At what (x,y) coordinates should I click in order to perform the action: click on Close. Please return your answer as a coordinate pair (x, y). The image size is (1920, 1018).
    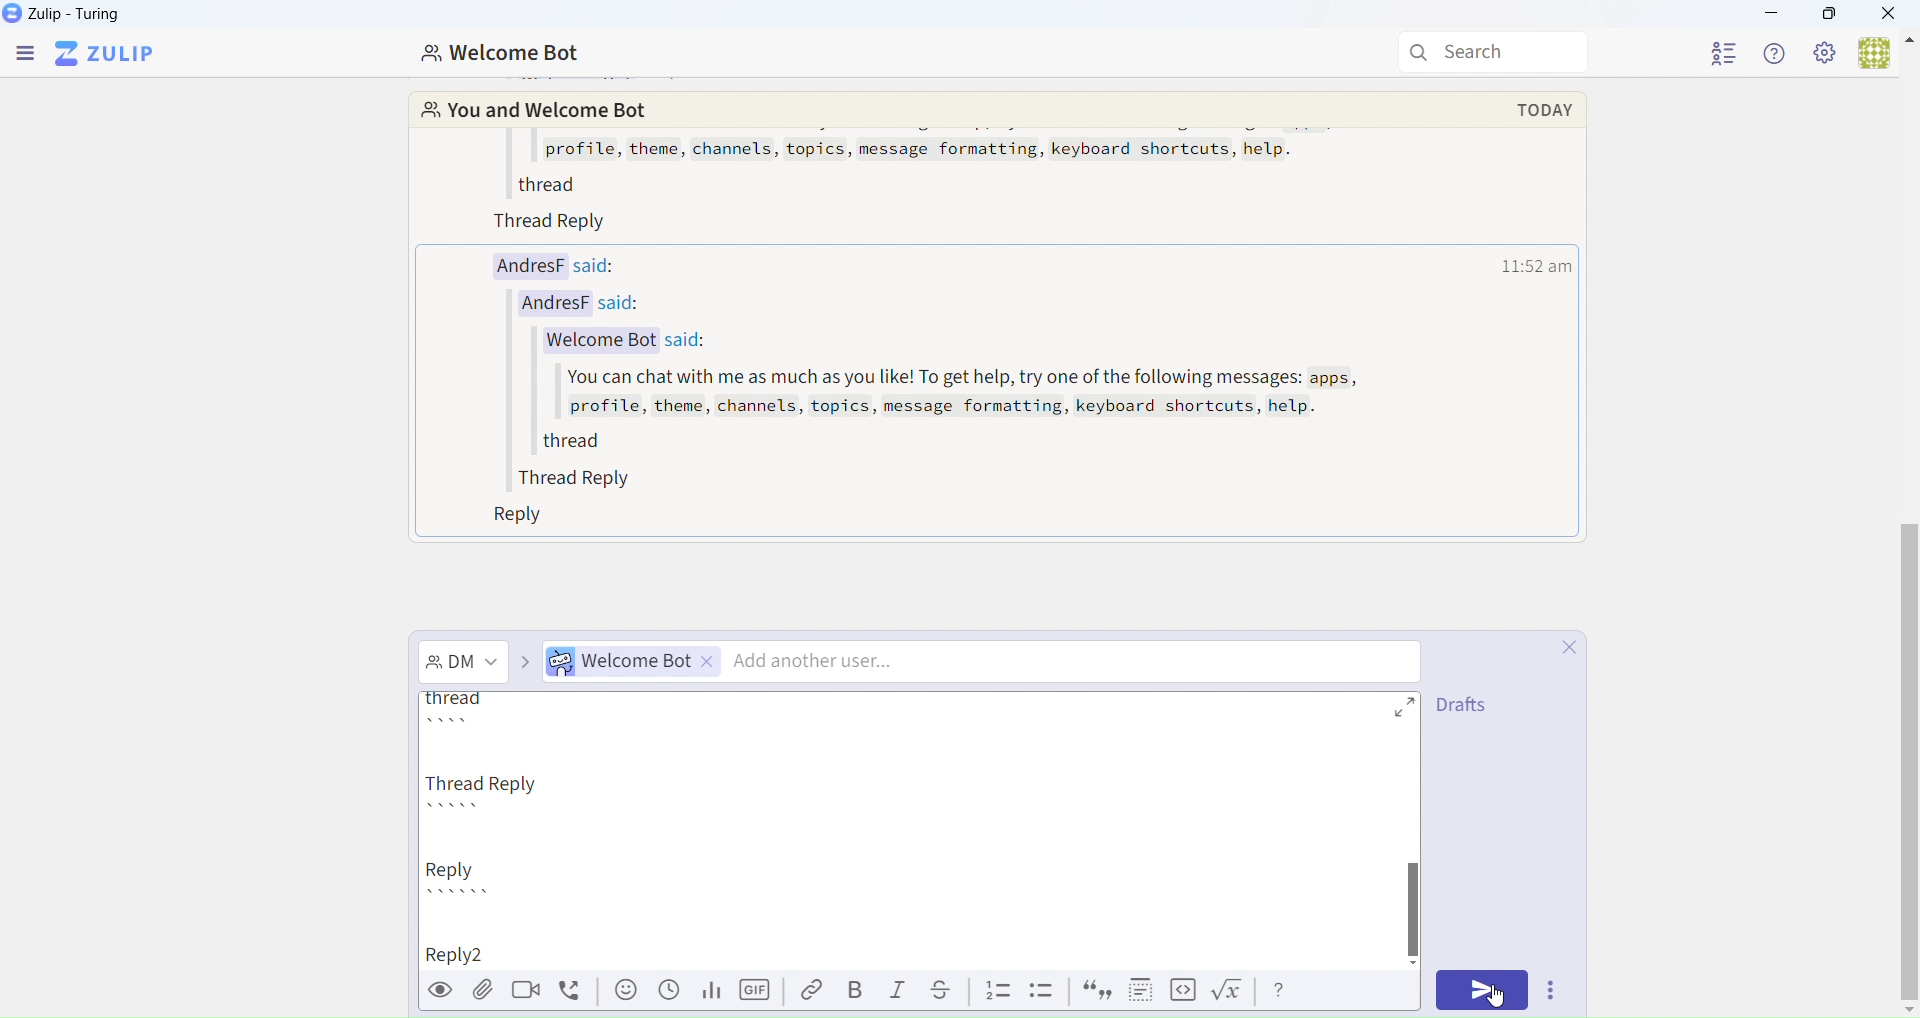
    Looking at the image, I should click on (1890, 15).